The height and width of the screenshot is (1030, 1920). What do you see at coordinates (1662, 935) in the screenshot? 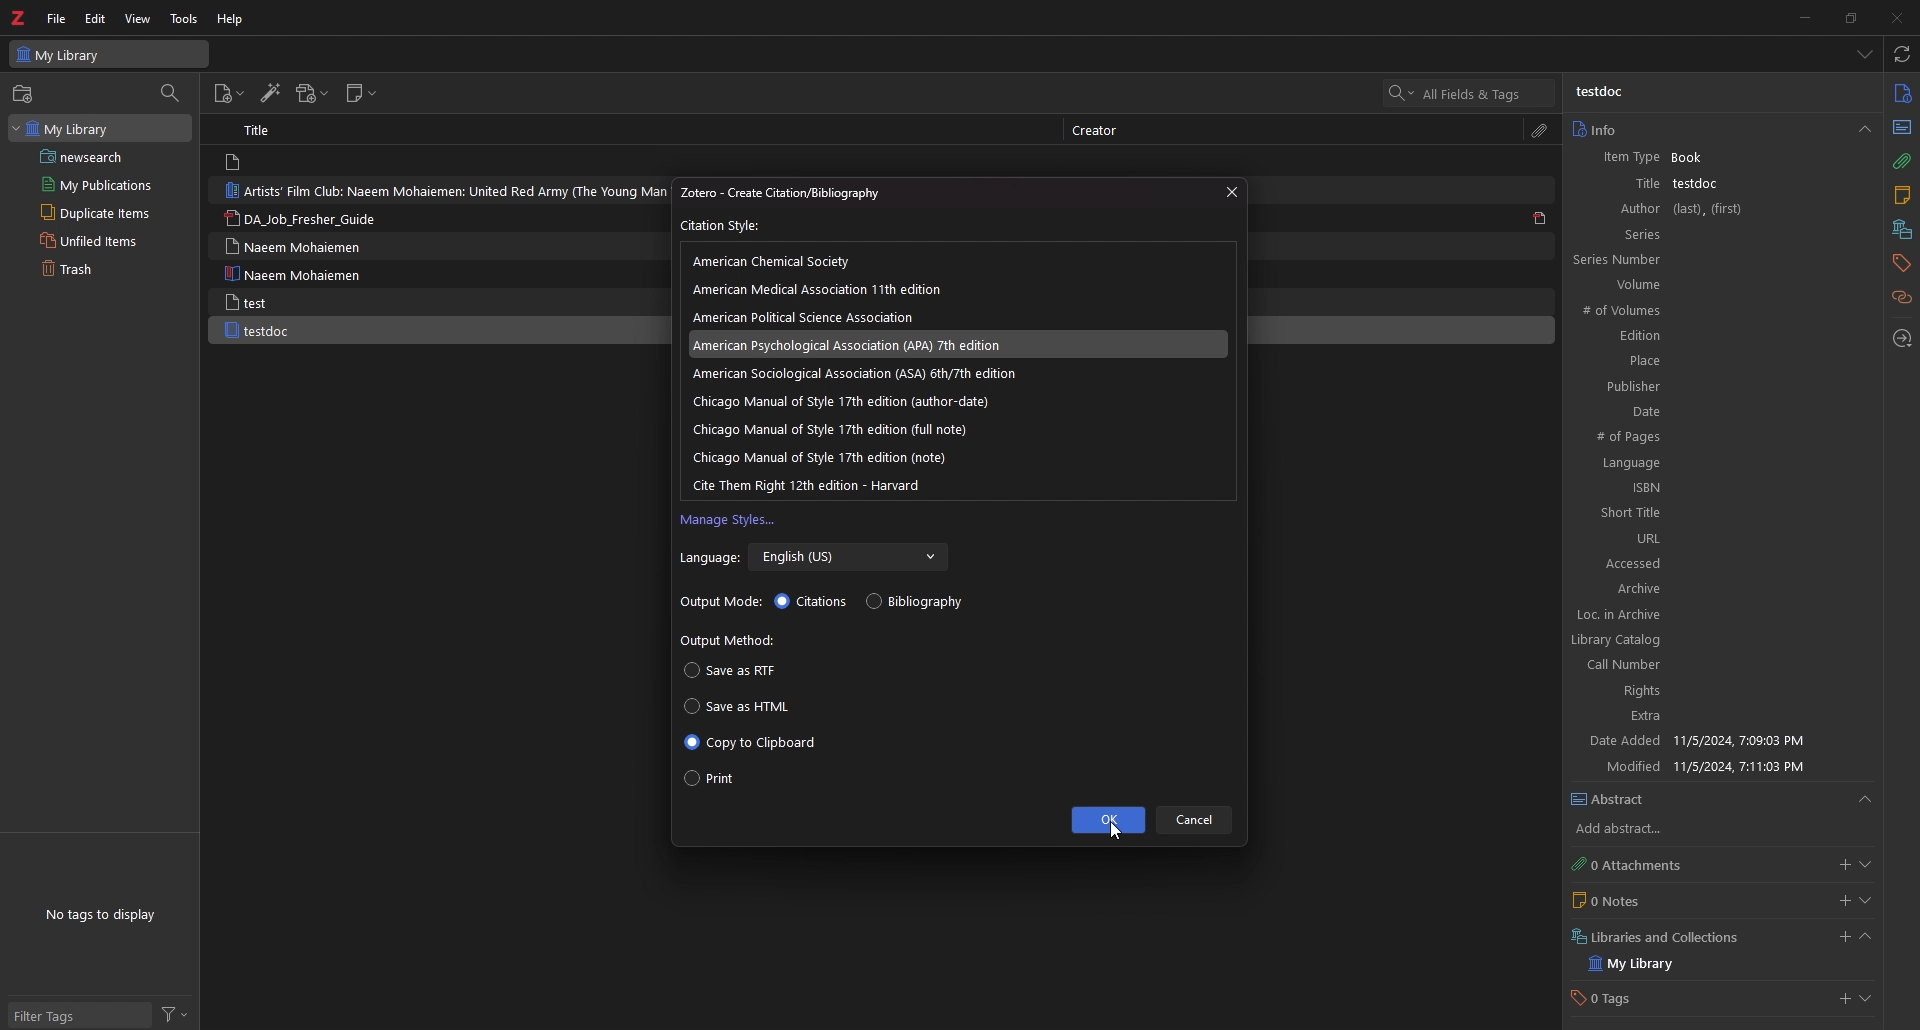
I see `Libraries and Collections` at bounding box center [1662, 935].